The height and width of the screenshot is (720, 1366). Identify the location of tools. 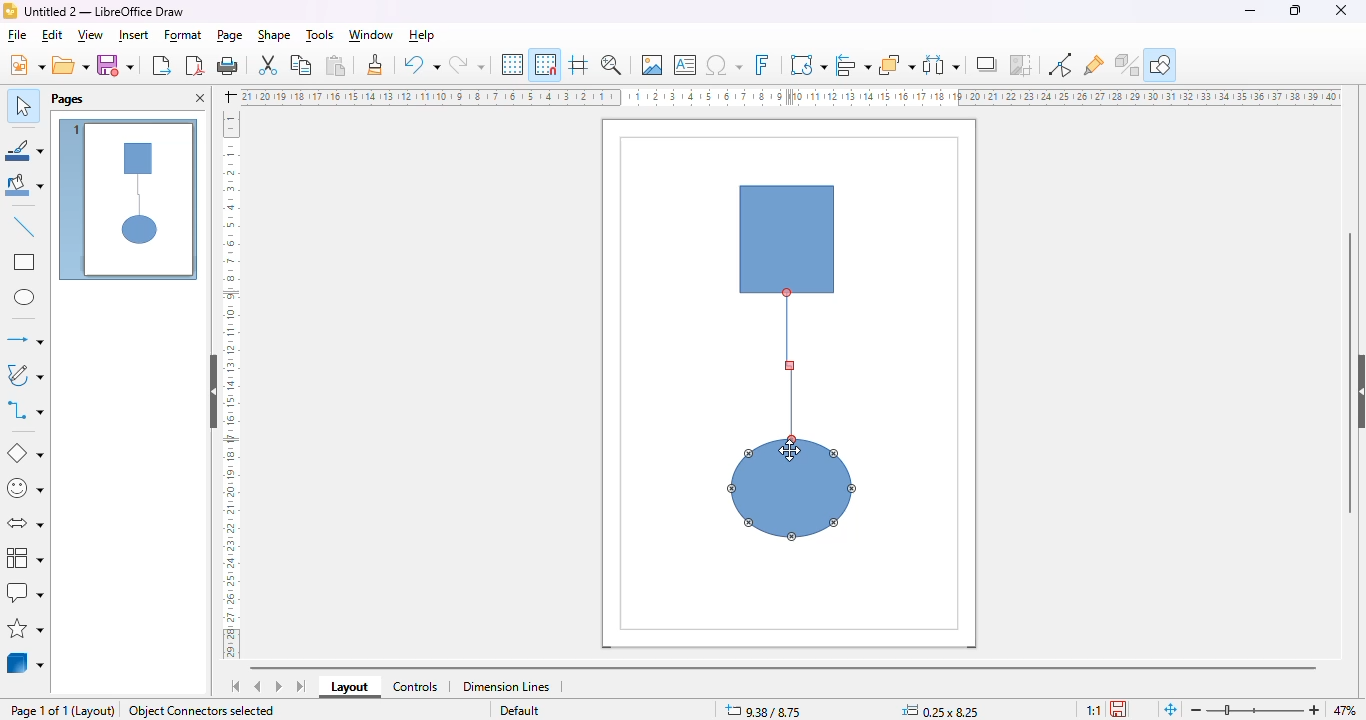
(321, 35).